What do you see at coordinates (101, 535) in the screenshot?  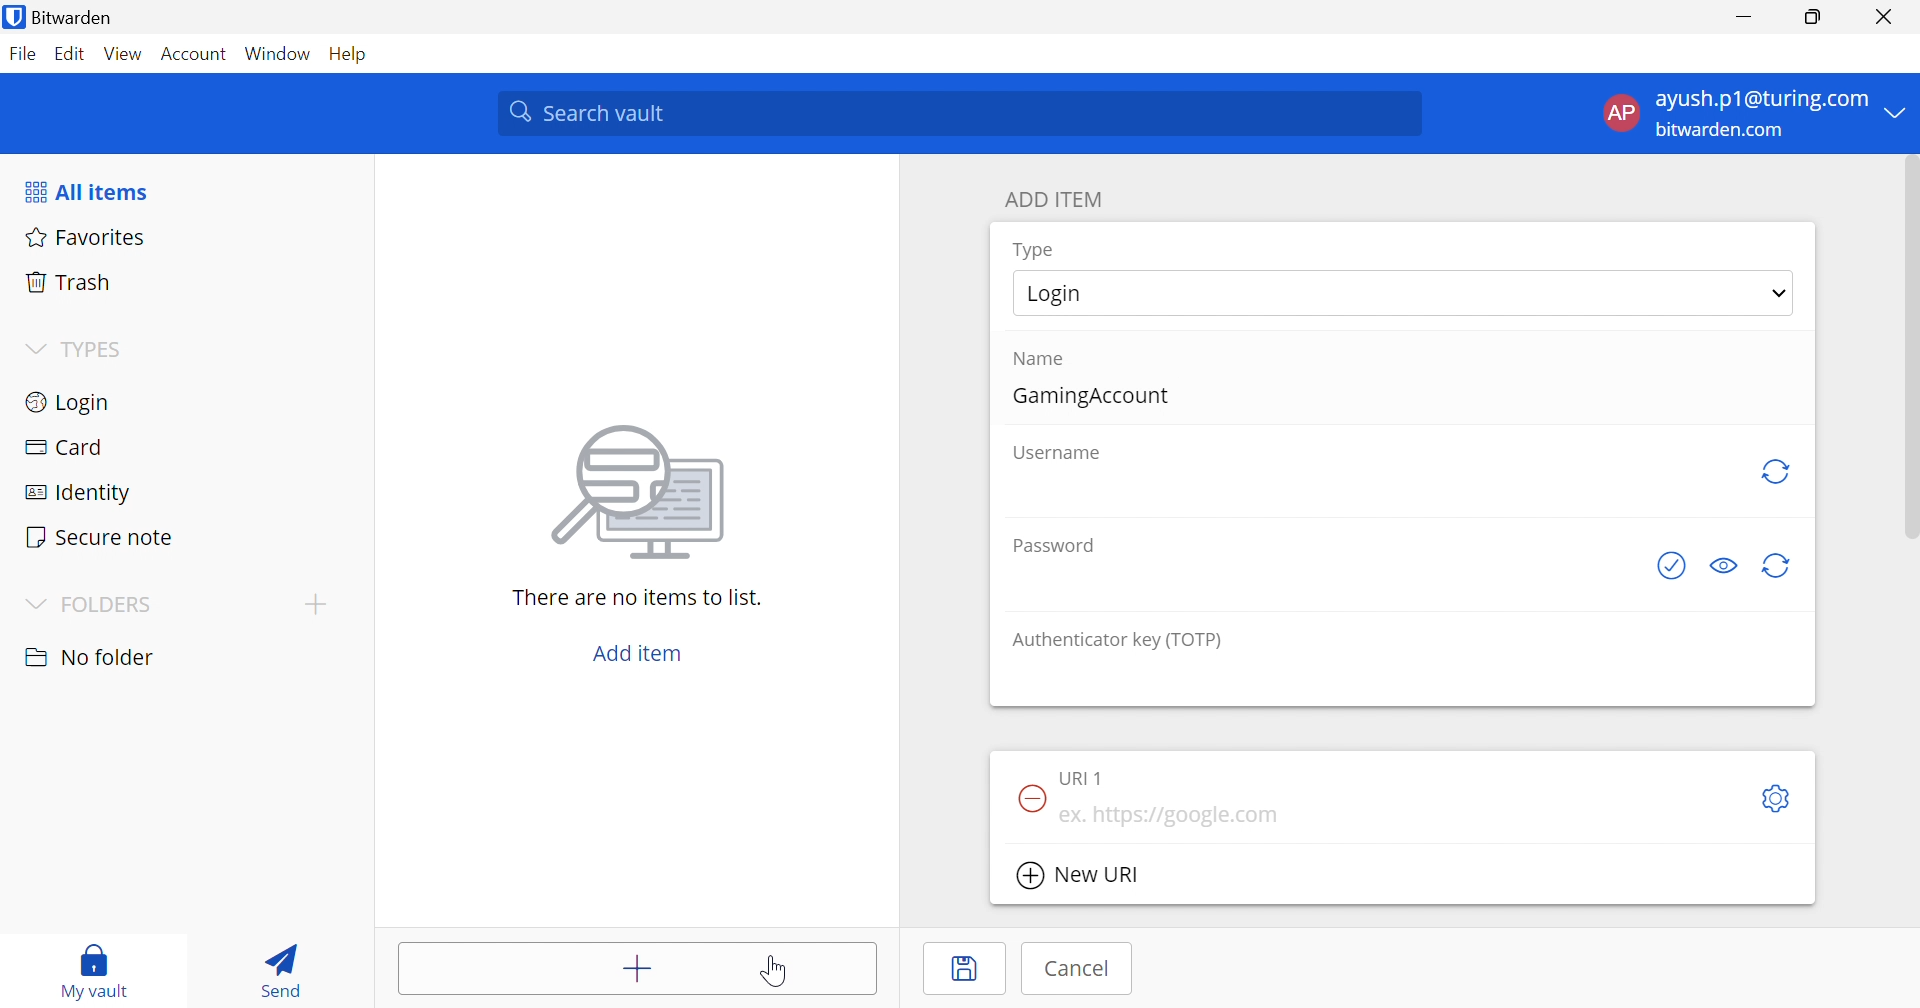 I see `Secure note` at bounding box center [101, 535].